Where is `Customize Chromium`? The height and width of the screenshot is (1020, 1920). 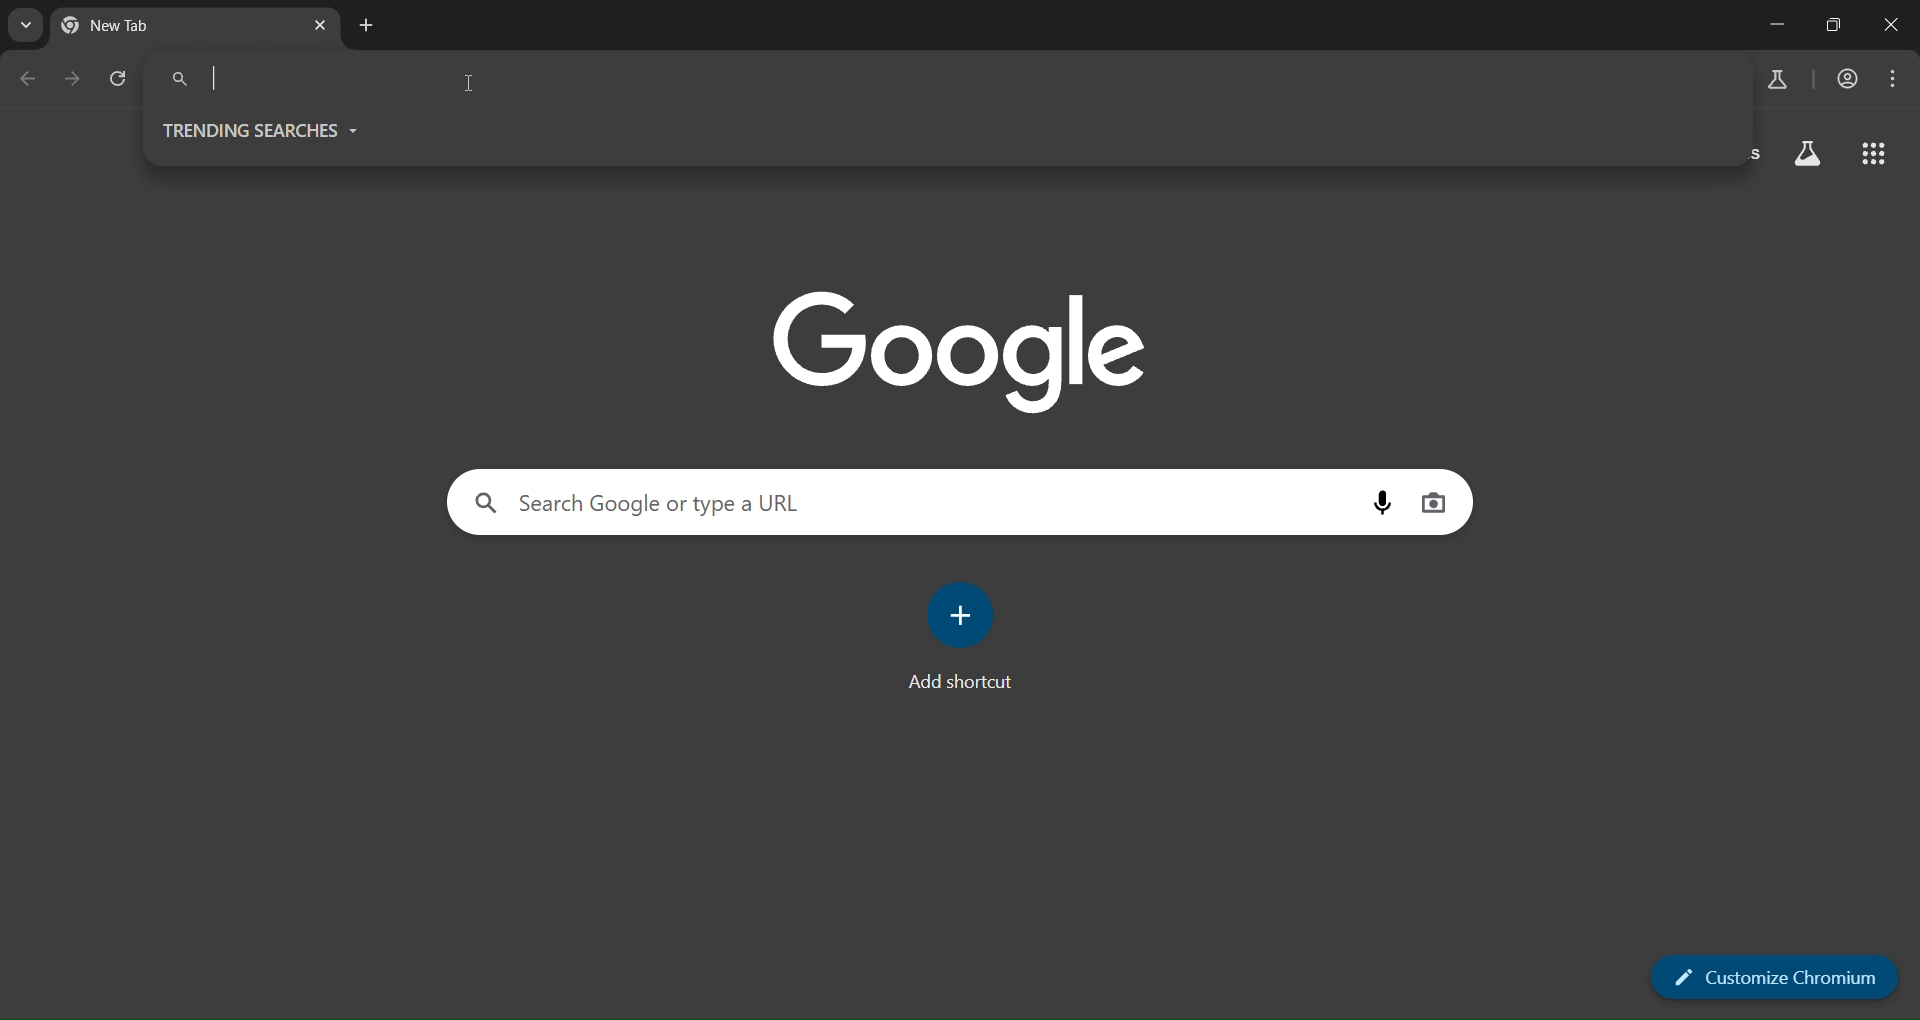 Customize Chromium is located at coordinates (1777, 979).